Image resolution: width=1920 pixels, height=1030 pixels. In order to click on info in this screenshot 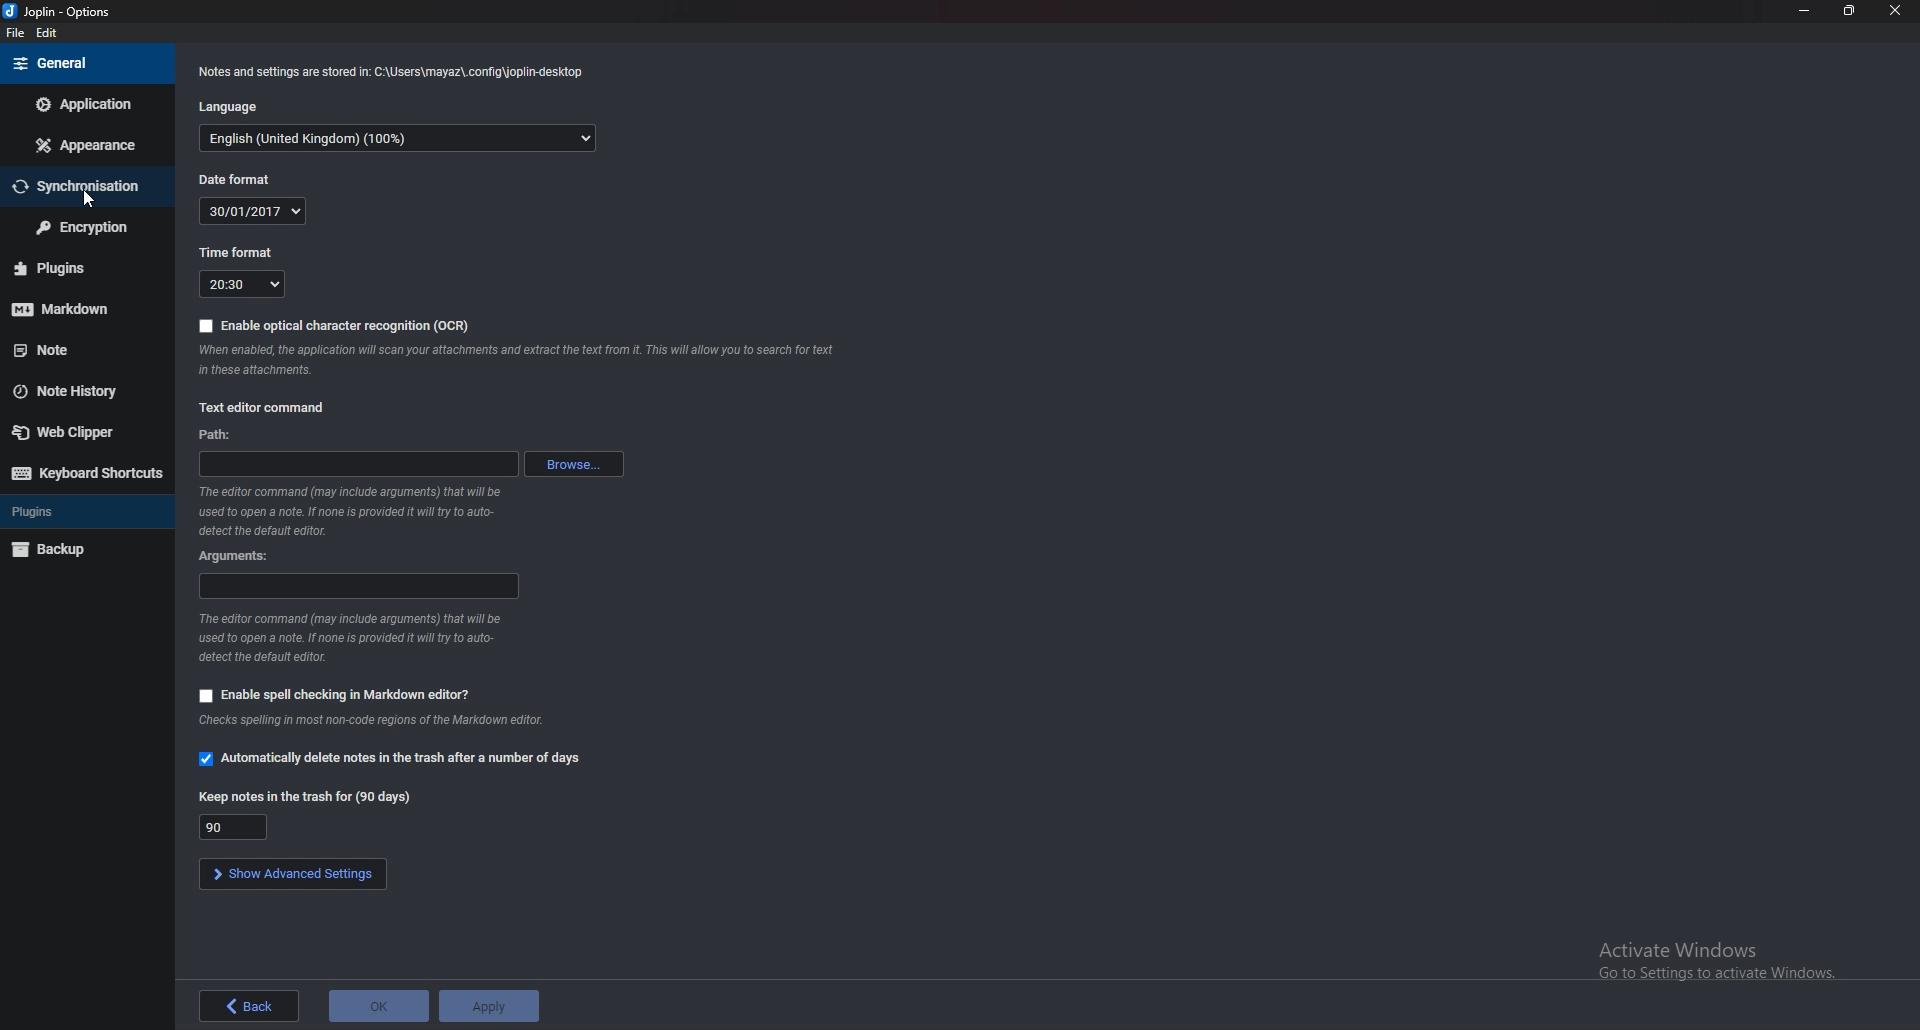, I will do `click(516, 358)`.